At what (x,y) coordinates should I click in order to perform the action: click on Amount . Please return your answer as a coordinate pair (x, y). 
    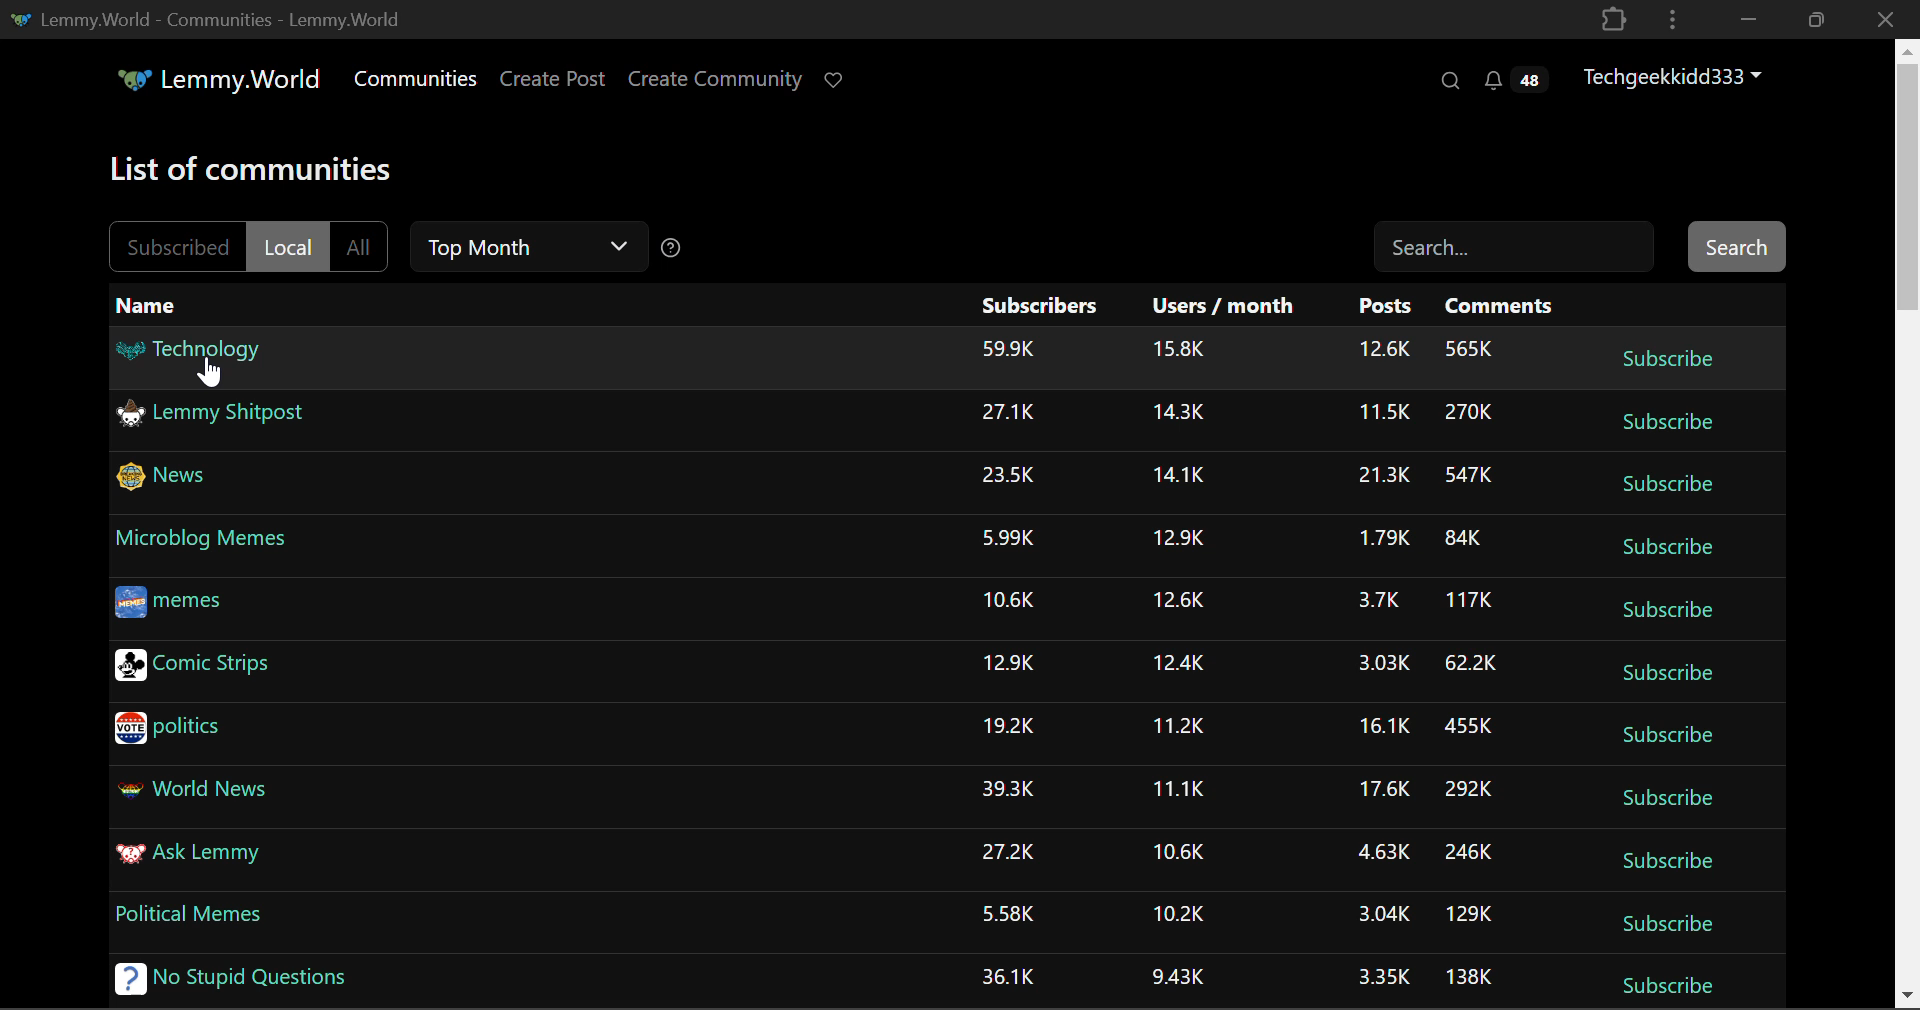
    Looking at the image, I should click on (1470, 792).